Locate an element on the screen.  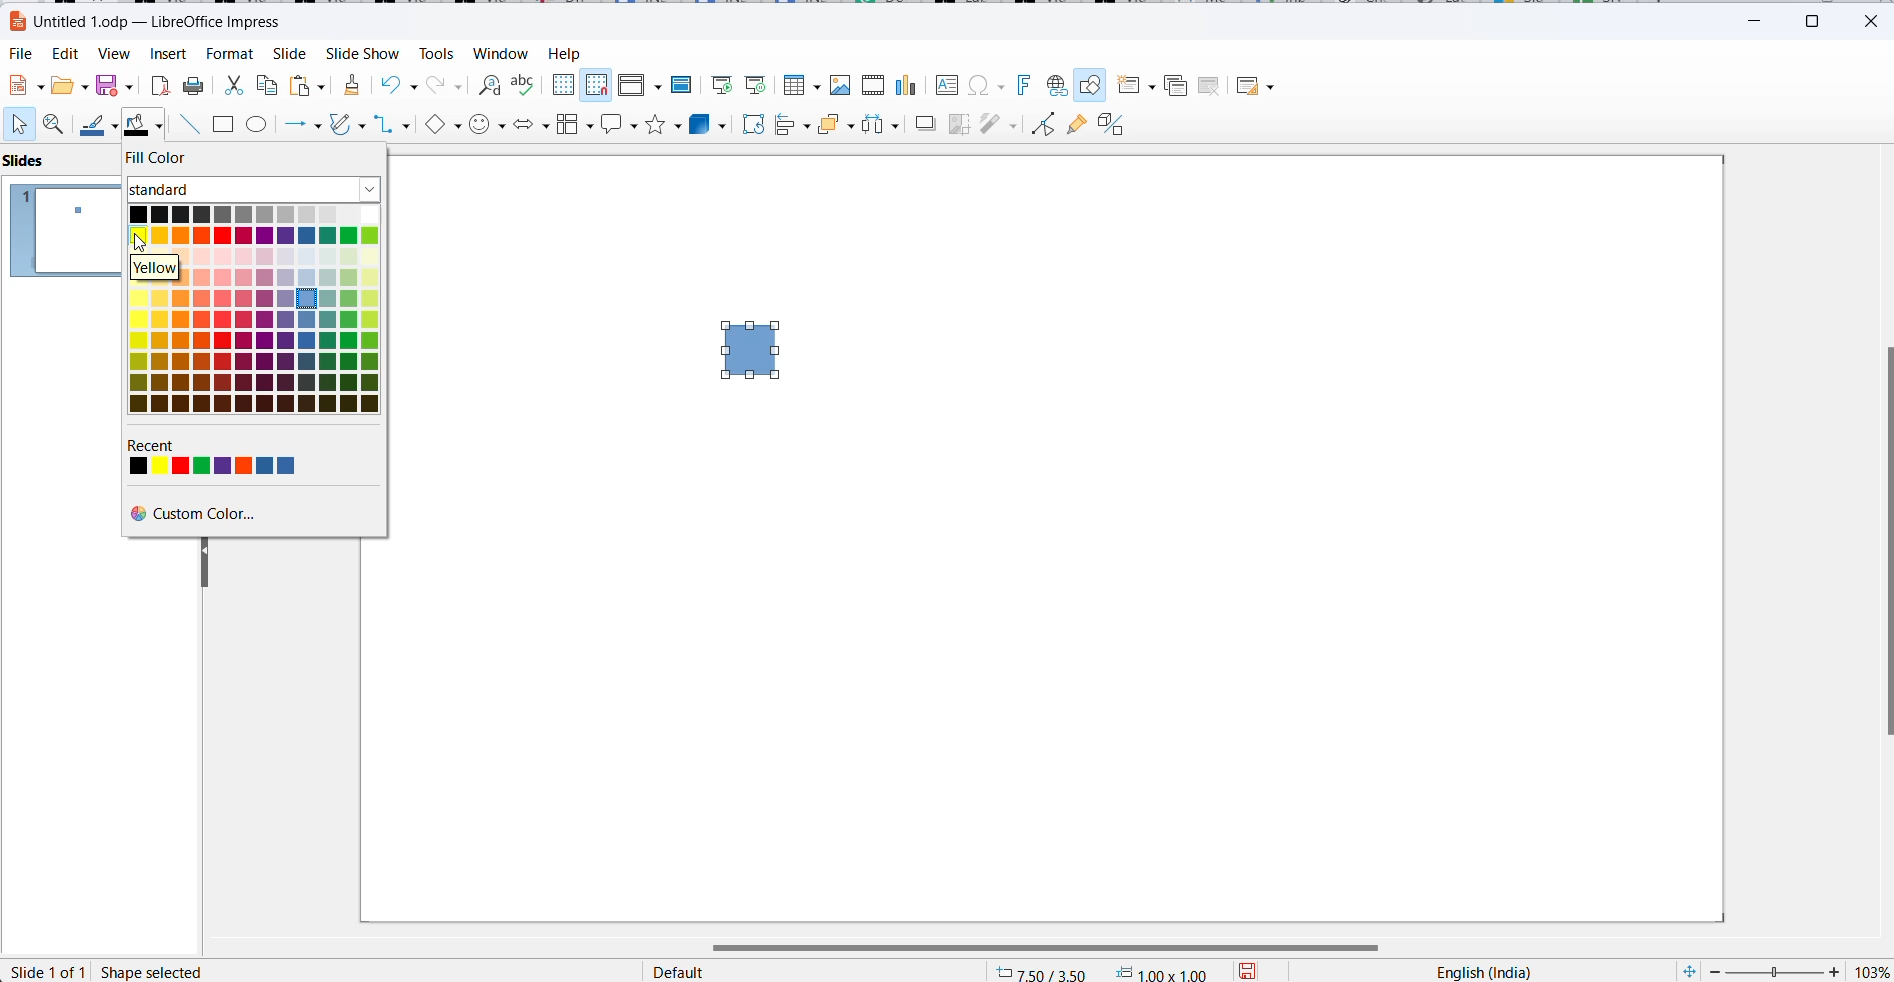
text language is located at coordinates (1478, 970).